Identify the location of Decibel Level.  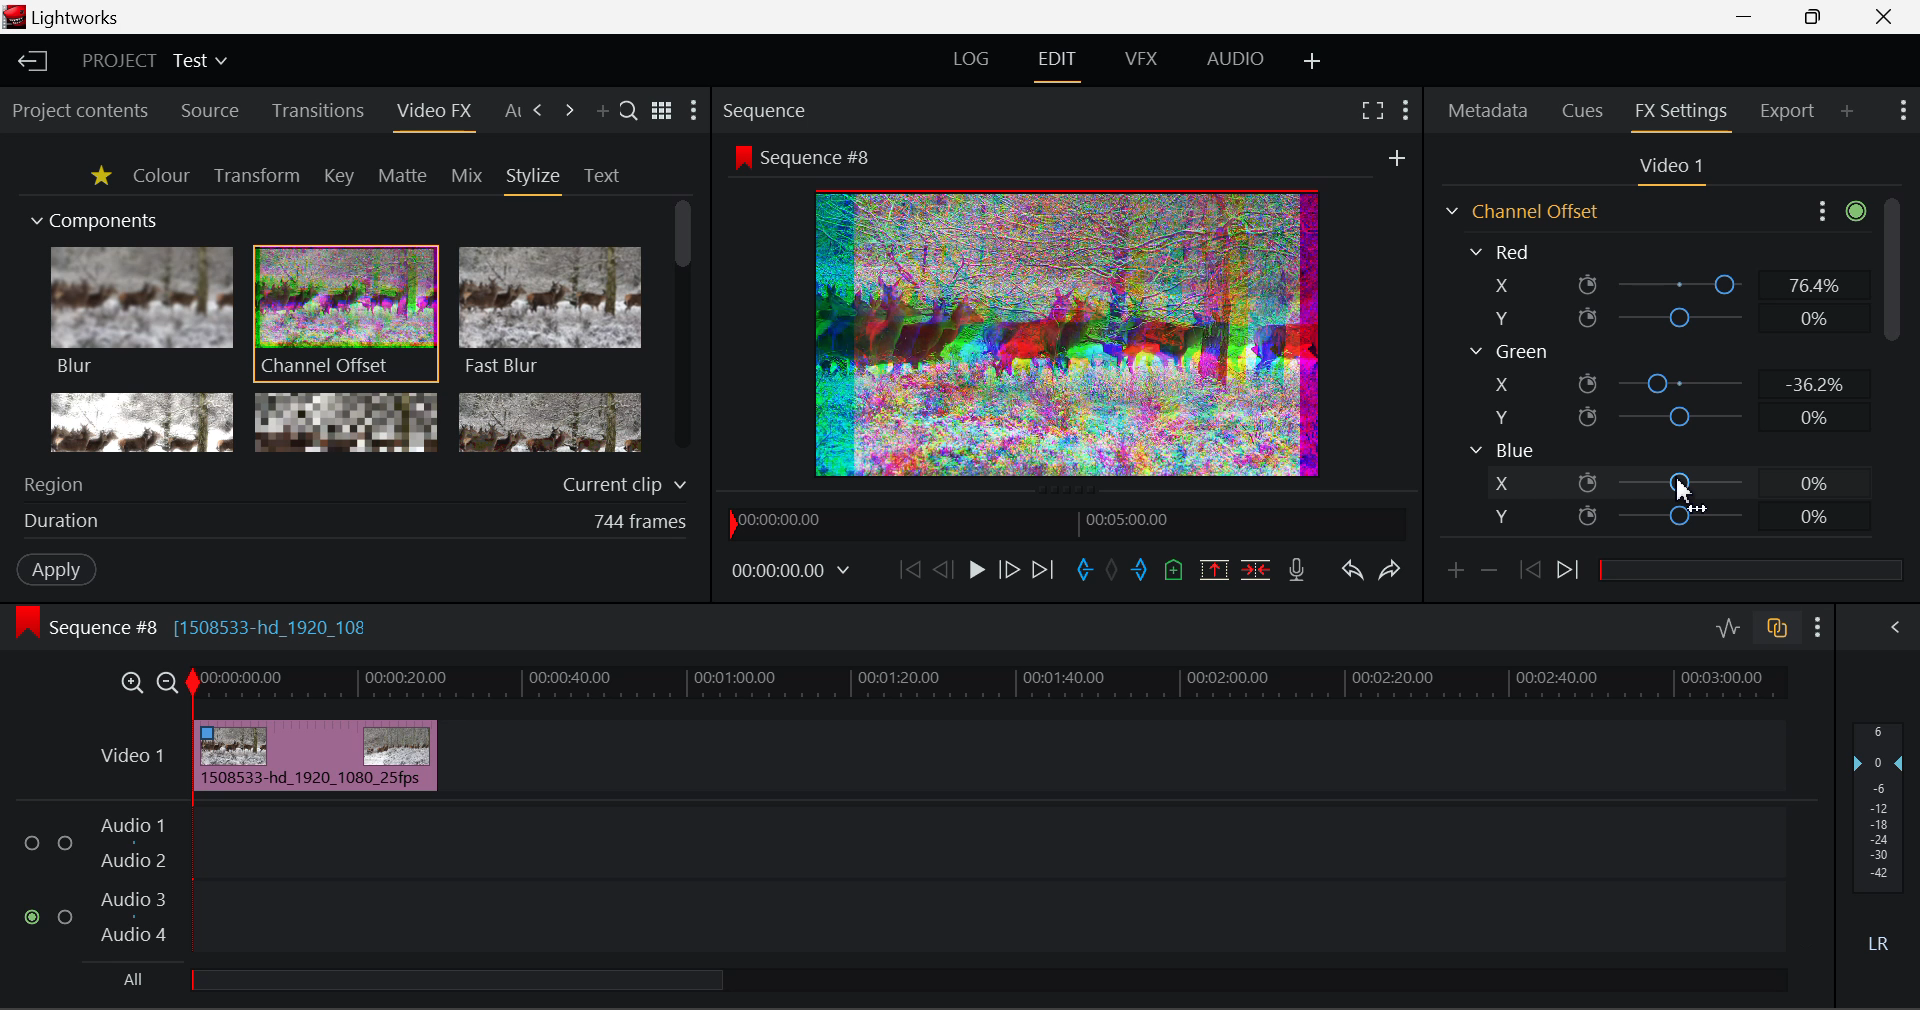
(1880, 835).